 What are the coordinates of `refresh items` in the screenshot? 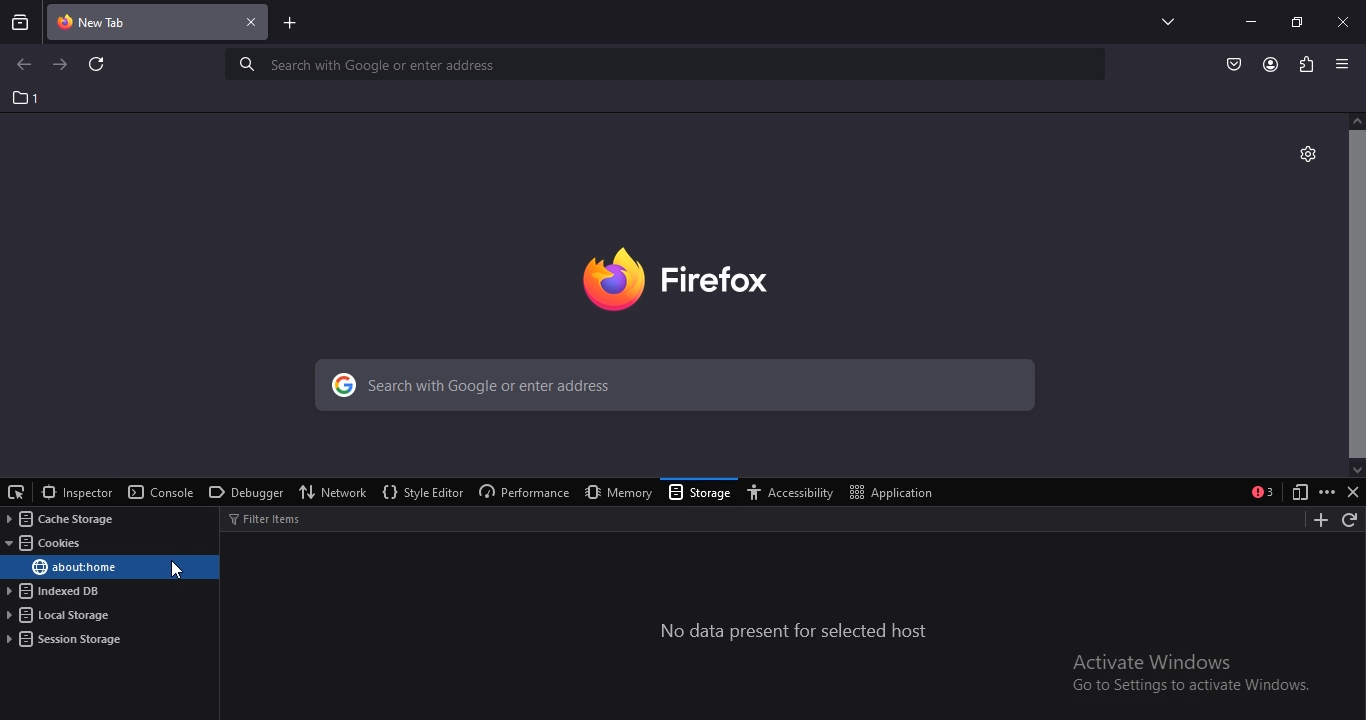 It's located at (1351, 521).